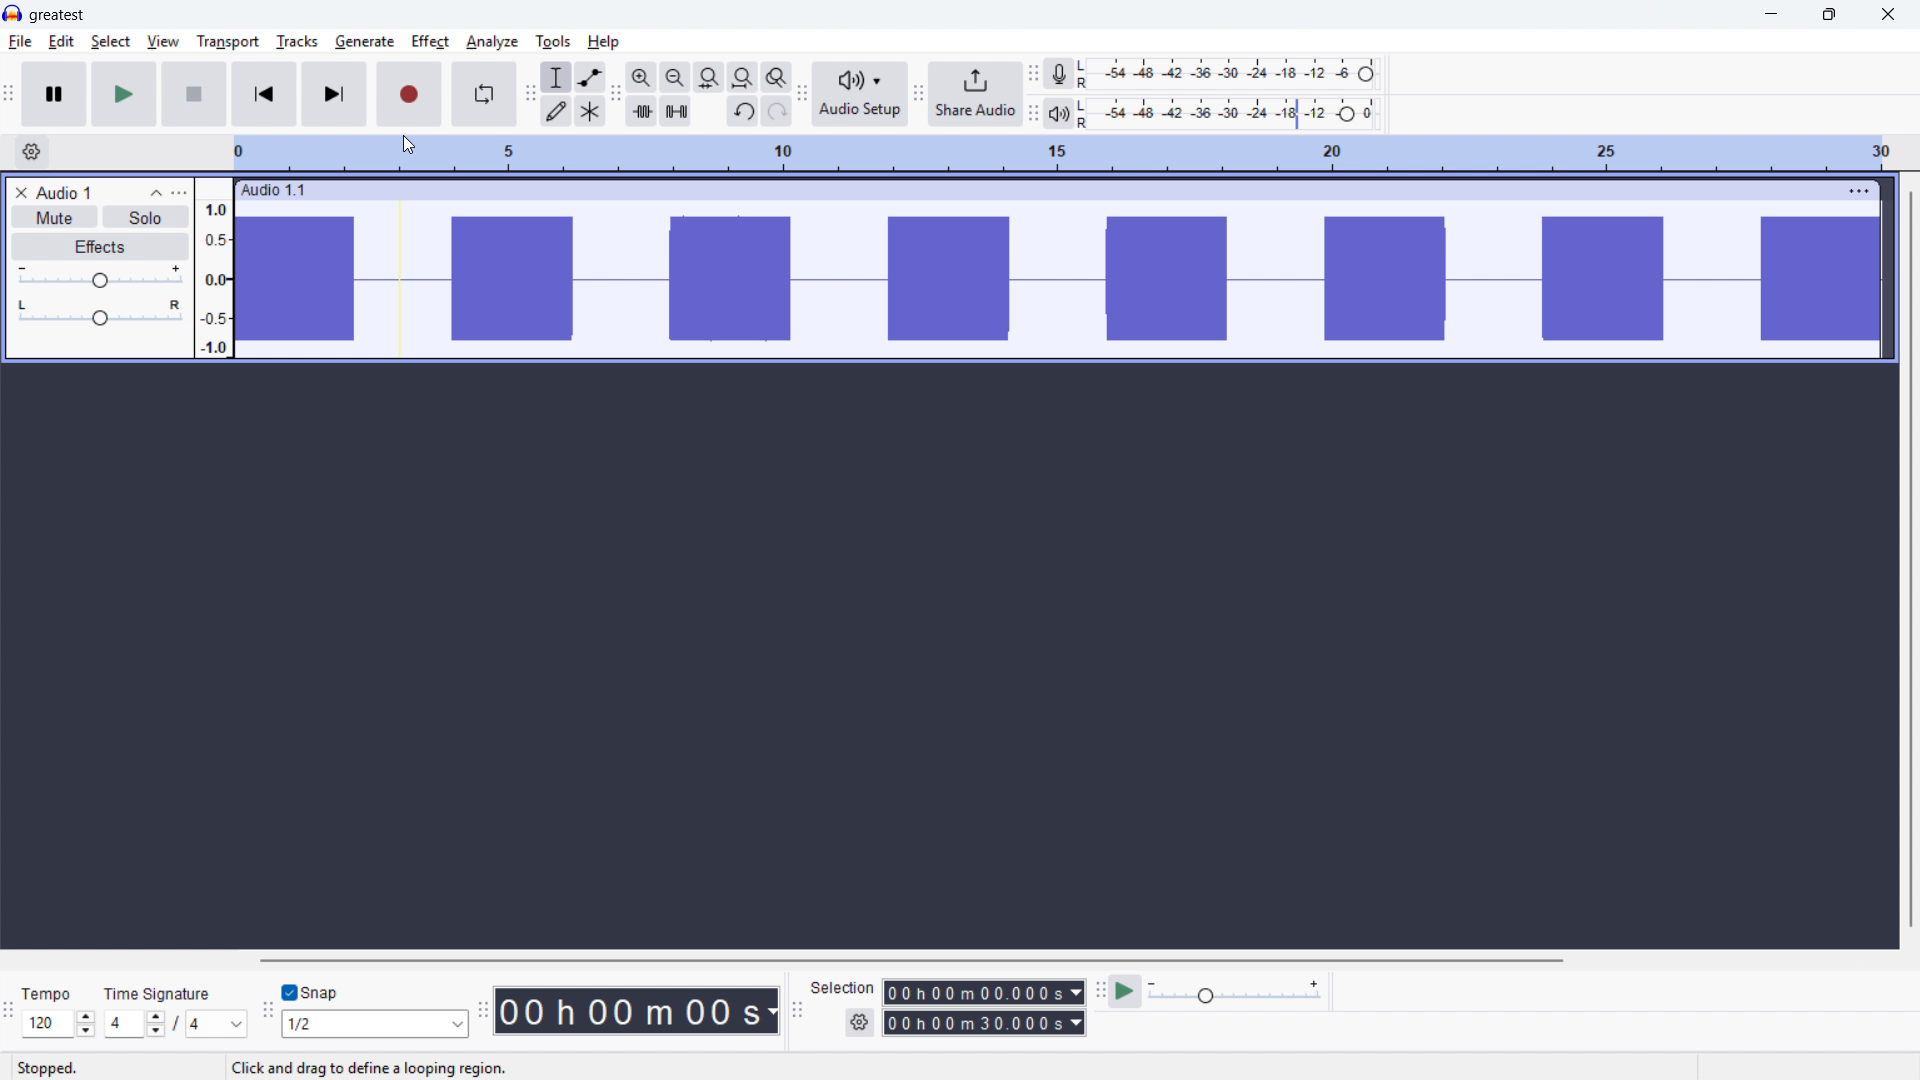  I want to click on Select snapping , so click(377, 1023).